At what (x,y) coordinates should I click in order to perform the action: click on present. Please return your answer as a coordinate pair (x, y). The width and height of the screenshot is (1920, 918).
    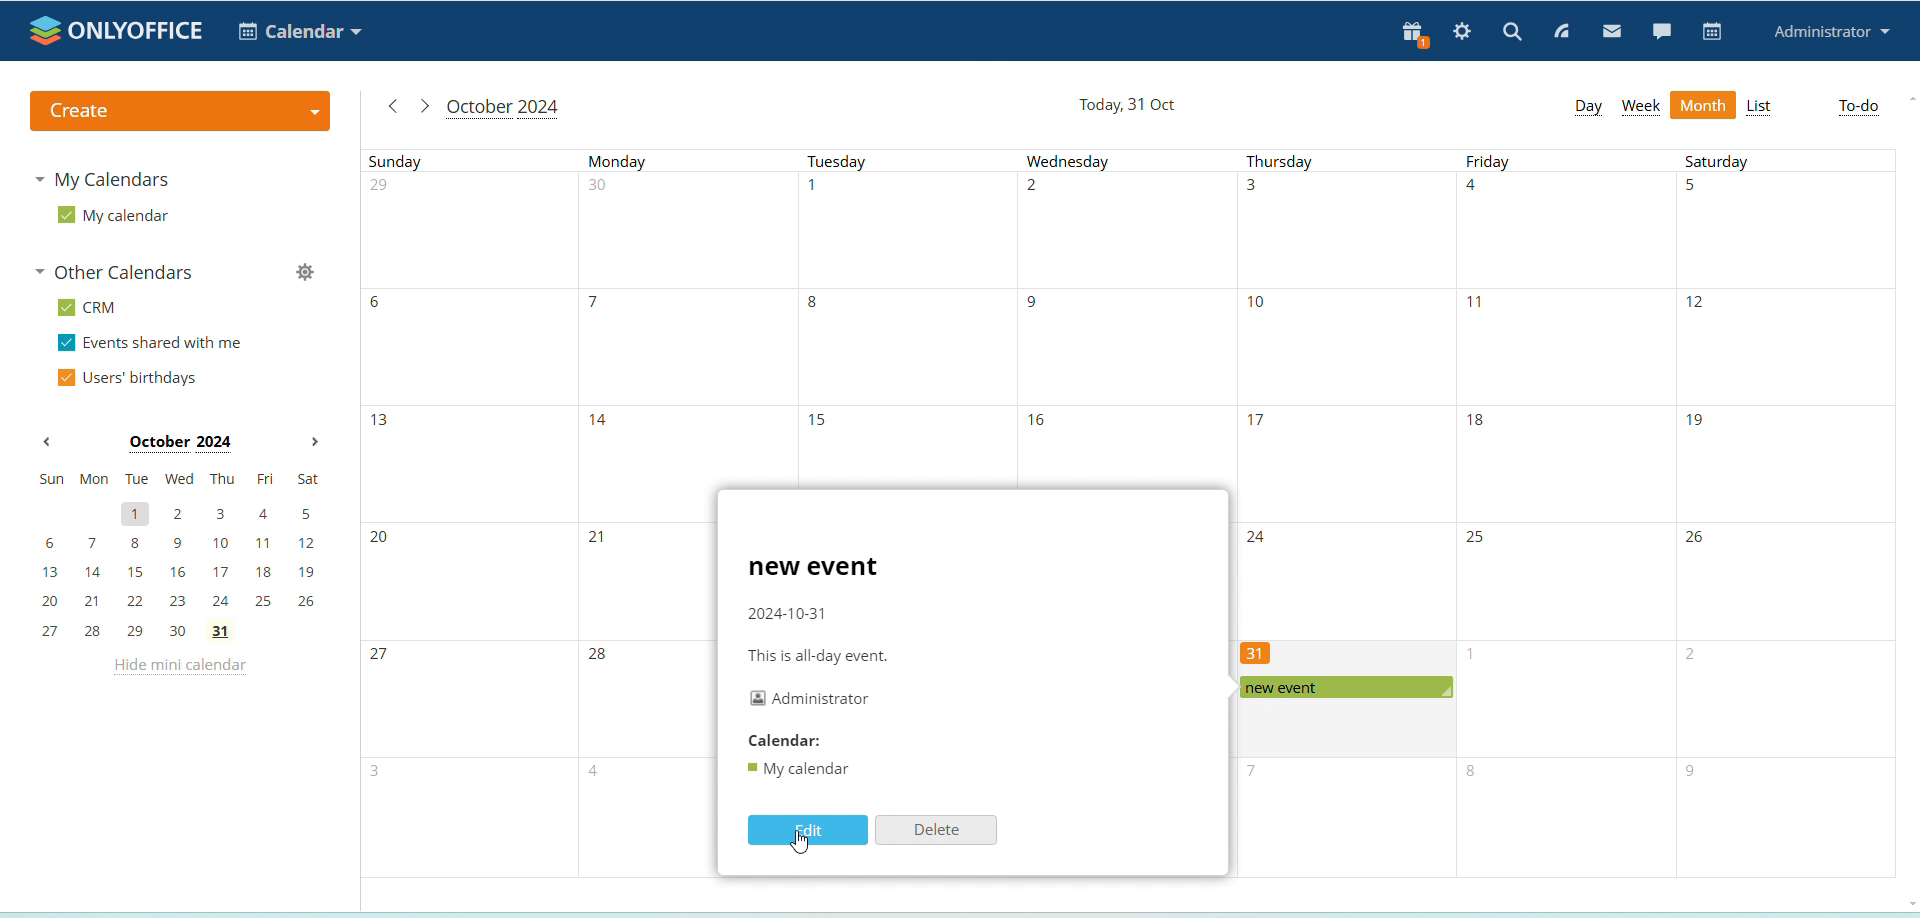
    Looking at the image, I should click on (1410, 35).